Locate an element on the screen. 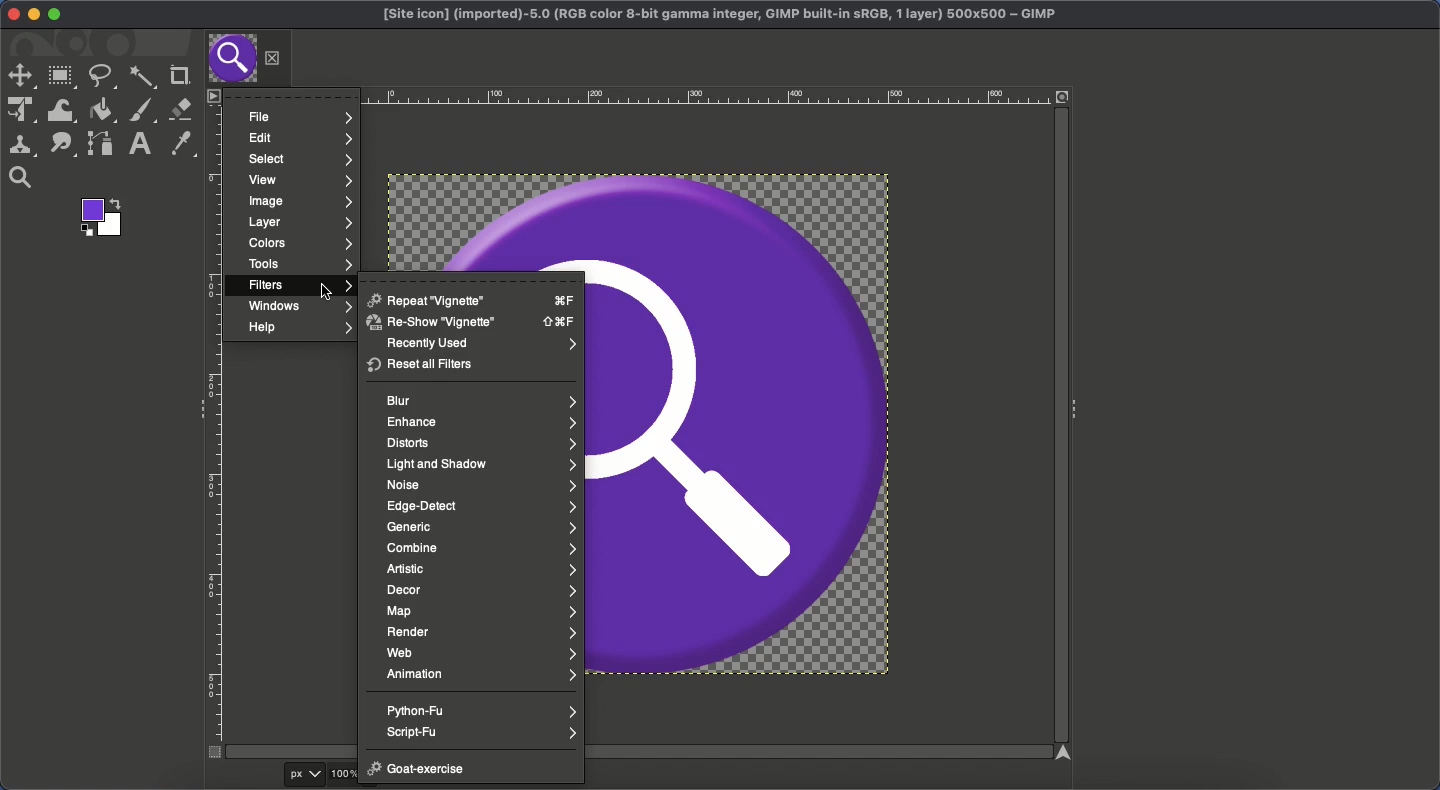 This screenshot has height=790, width=1440. Collapse is located at coordinates (196, 407).